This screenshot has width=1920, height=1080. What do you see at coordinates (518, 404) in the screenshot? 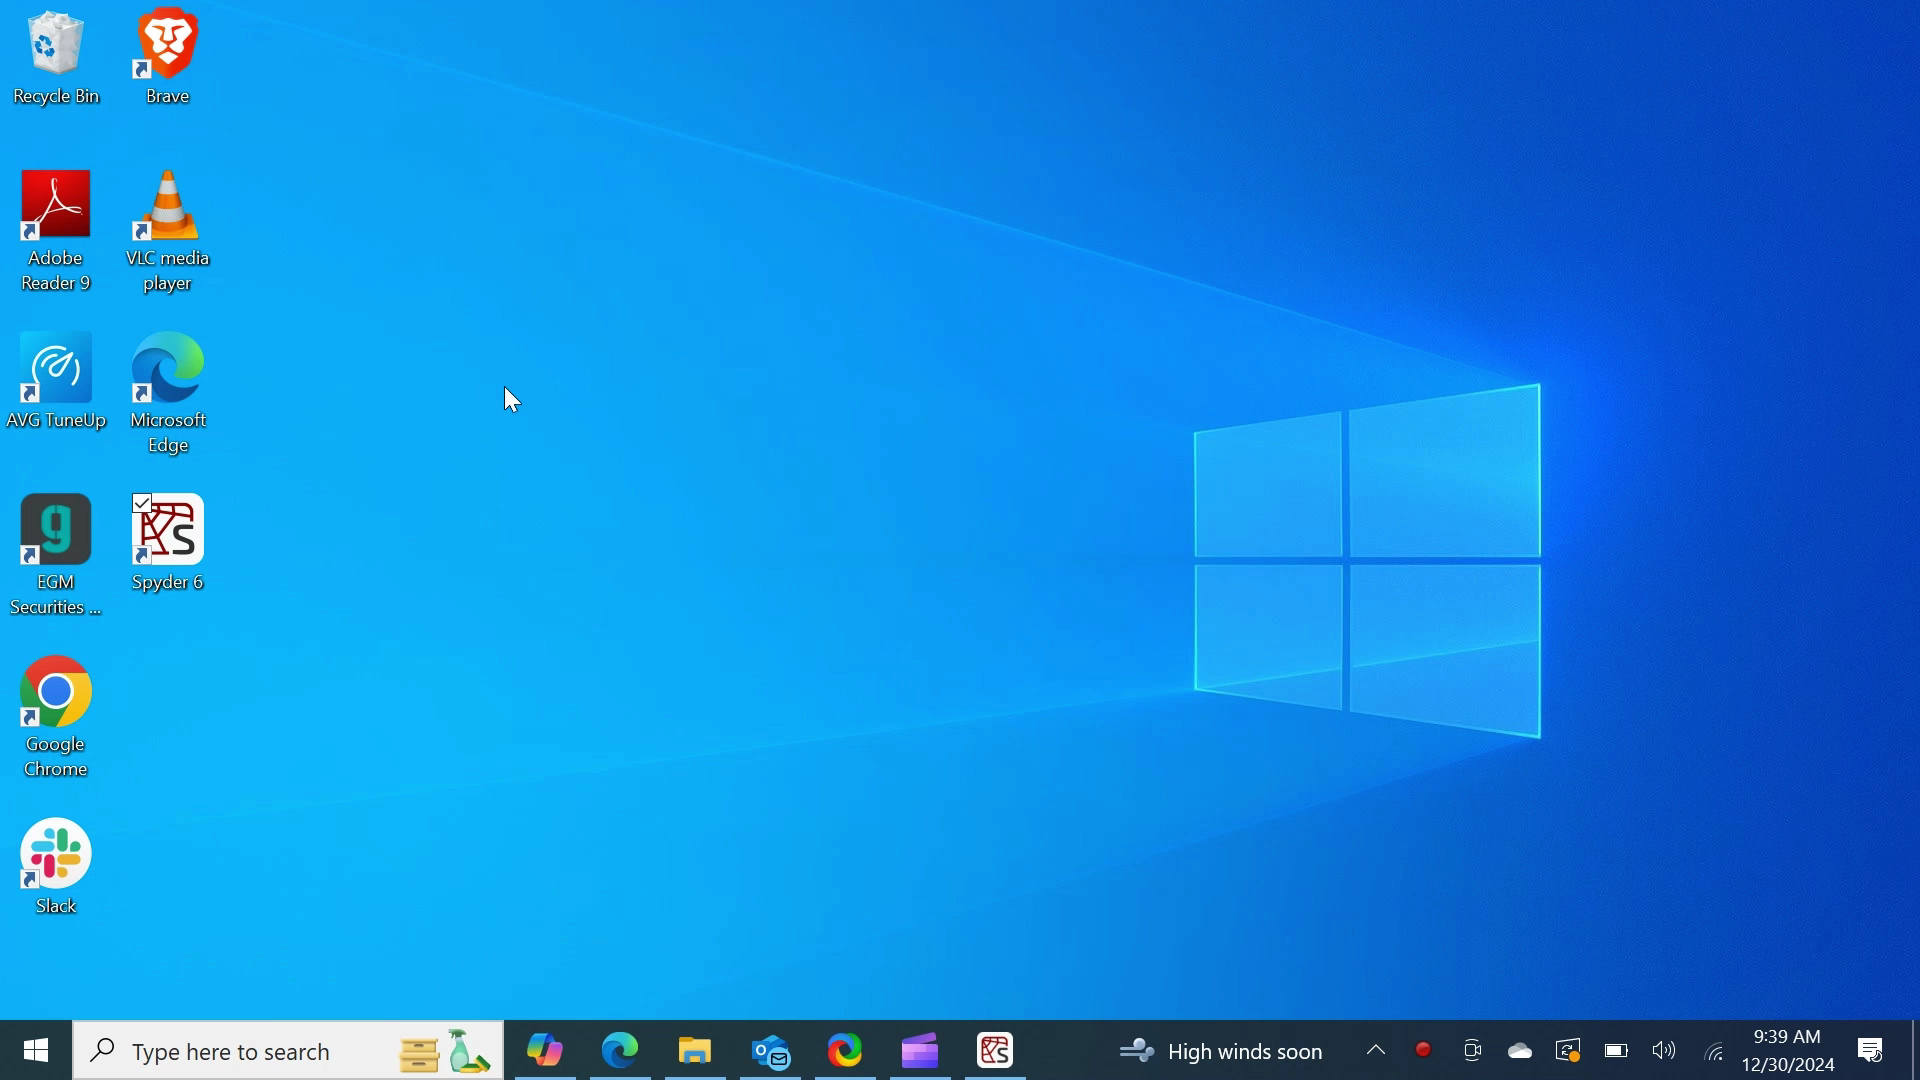
I see `Cursor` at bounding box center [518, 404].